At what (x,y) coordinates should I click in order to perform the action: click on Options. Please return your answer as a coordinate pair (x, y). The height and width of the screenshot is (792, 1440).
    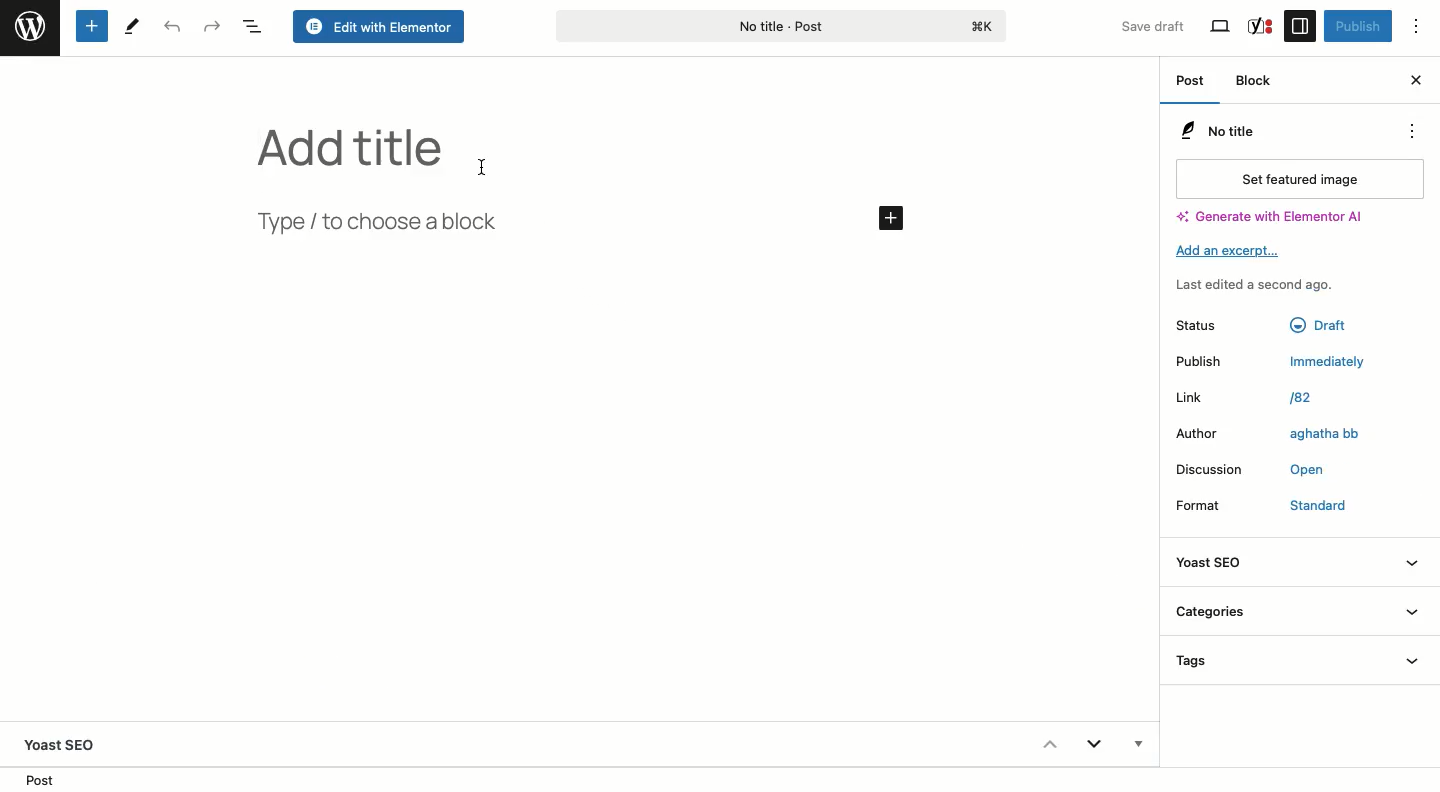
    Looking at the image, I should click on (1425, 27).